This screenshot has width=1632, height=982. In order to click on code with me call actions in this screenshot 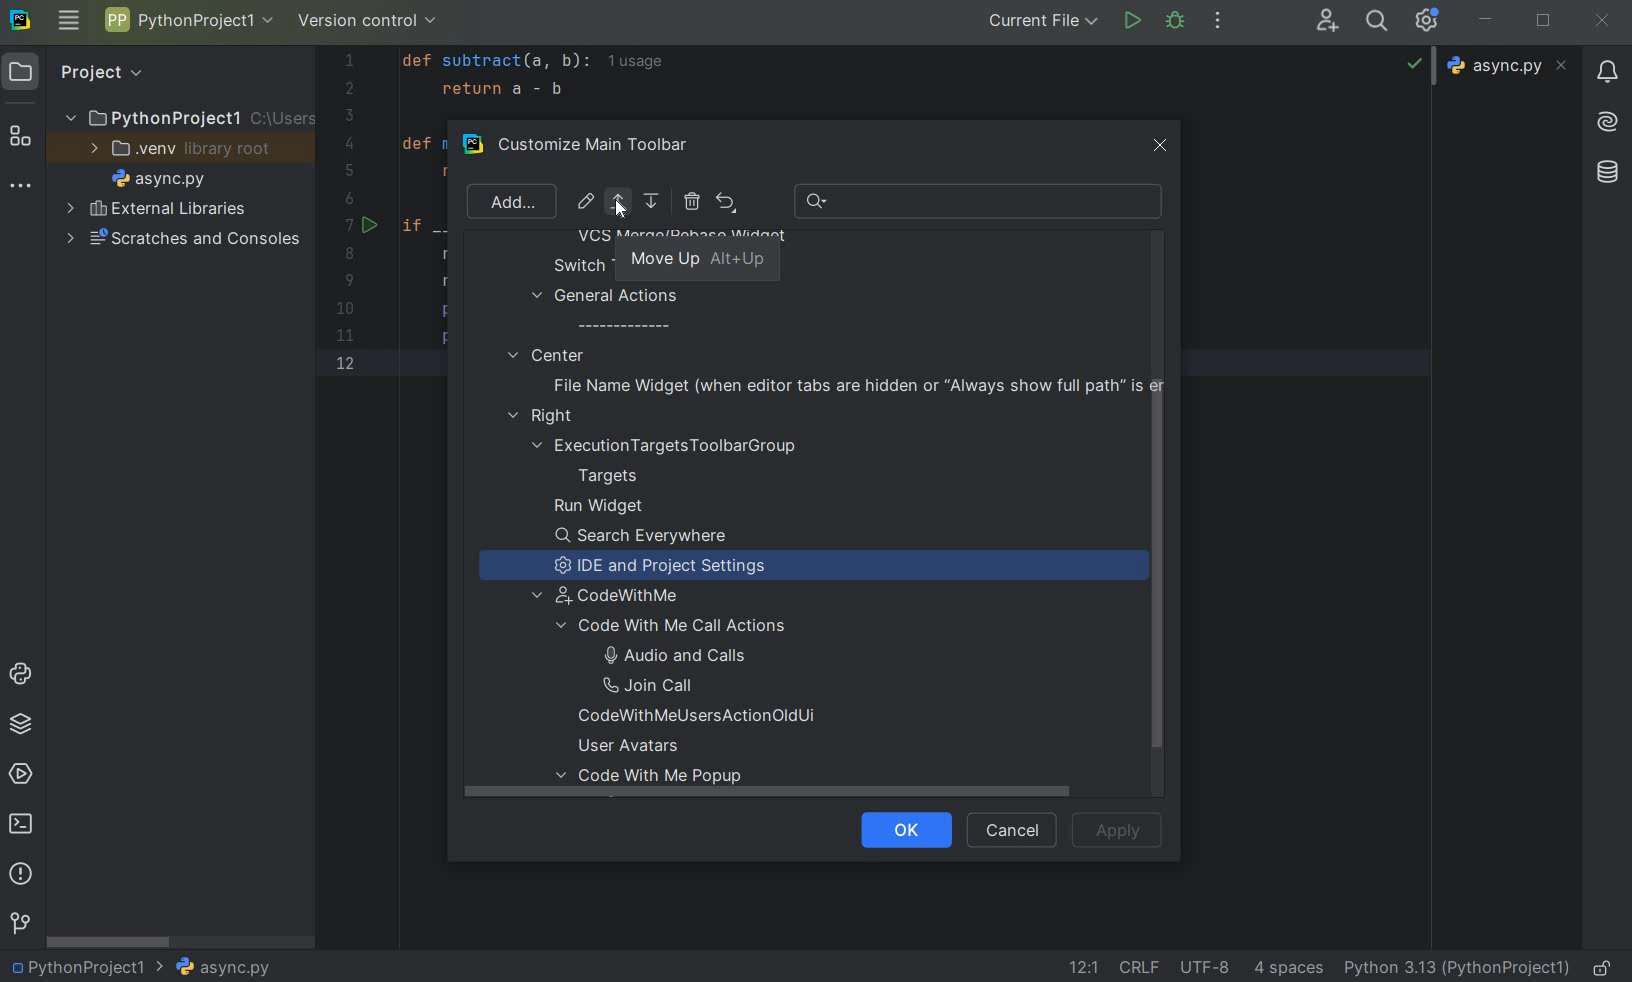, I will do `click(693, 626)`.